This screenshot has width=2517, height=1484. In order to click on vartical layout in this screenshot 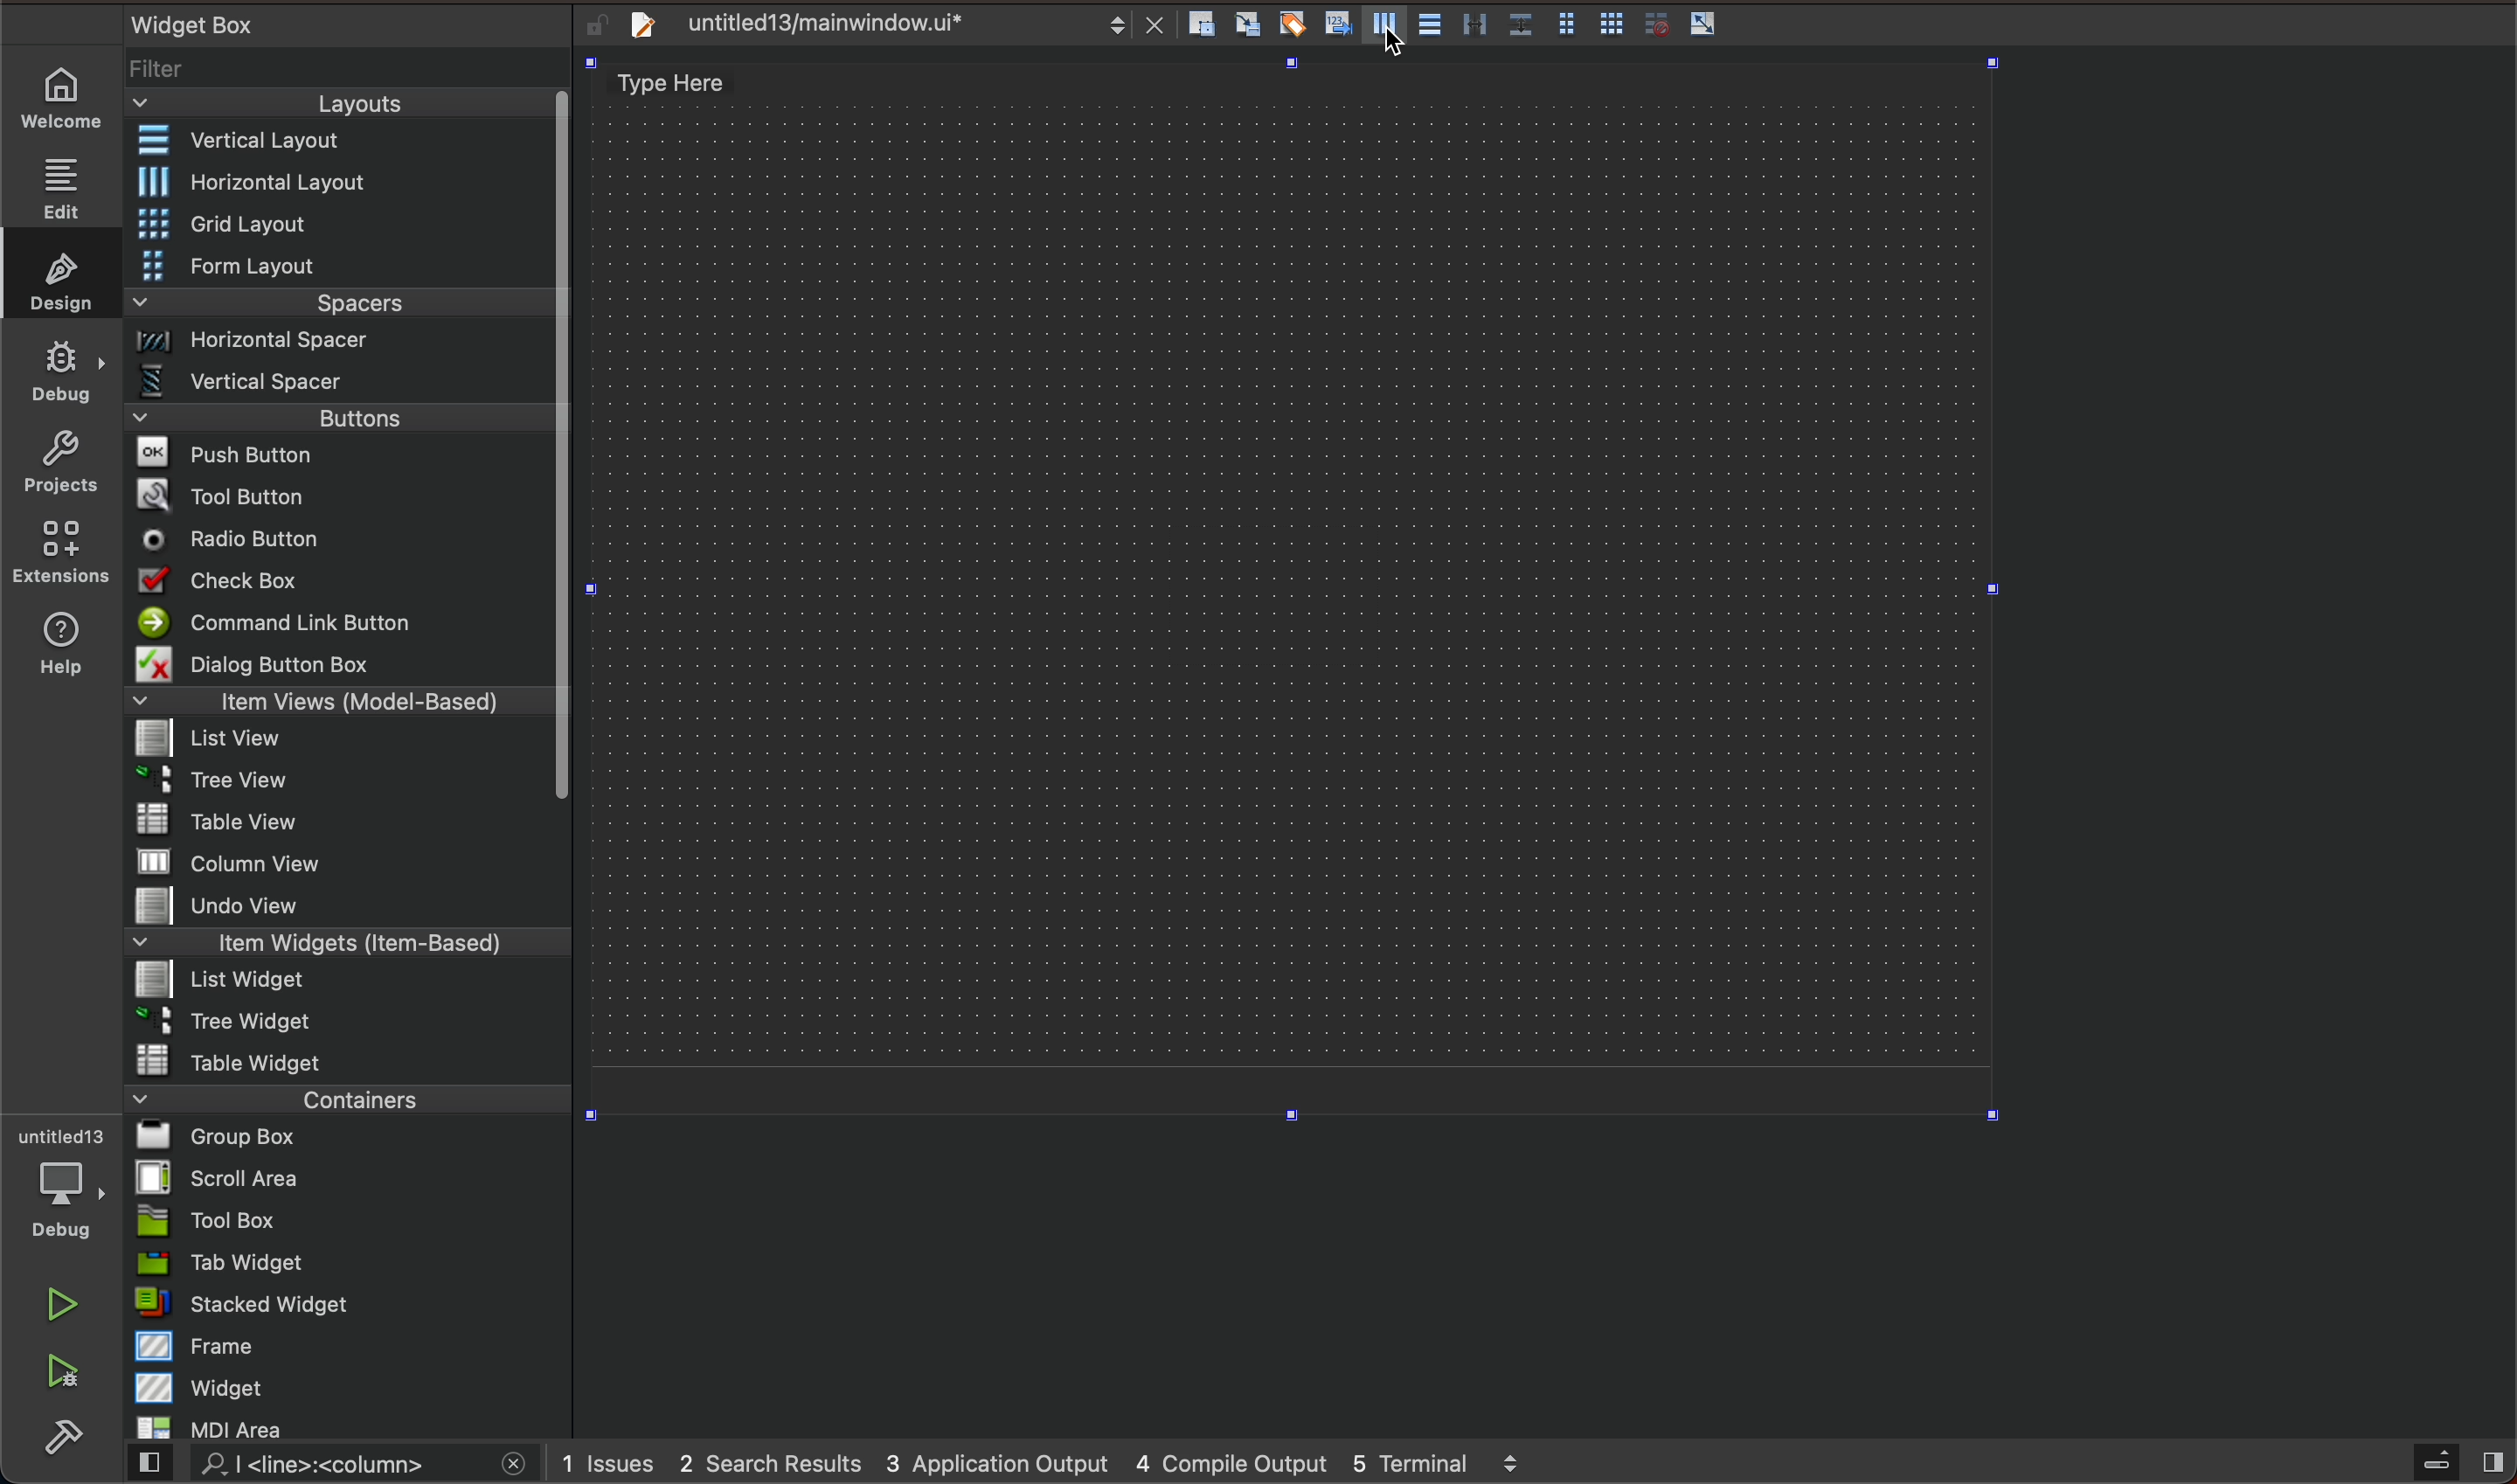, I will do `click(1380, 28)`.